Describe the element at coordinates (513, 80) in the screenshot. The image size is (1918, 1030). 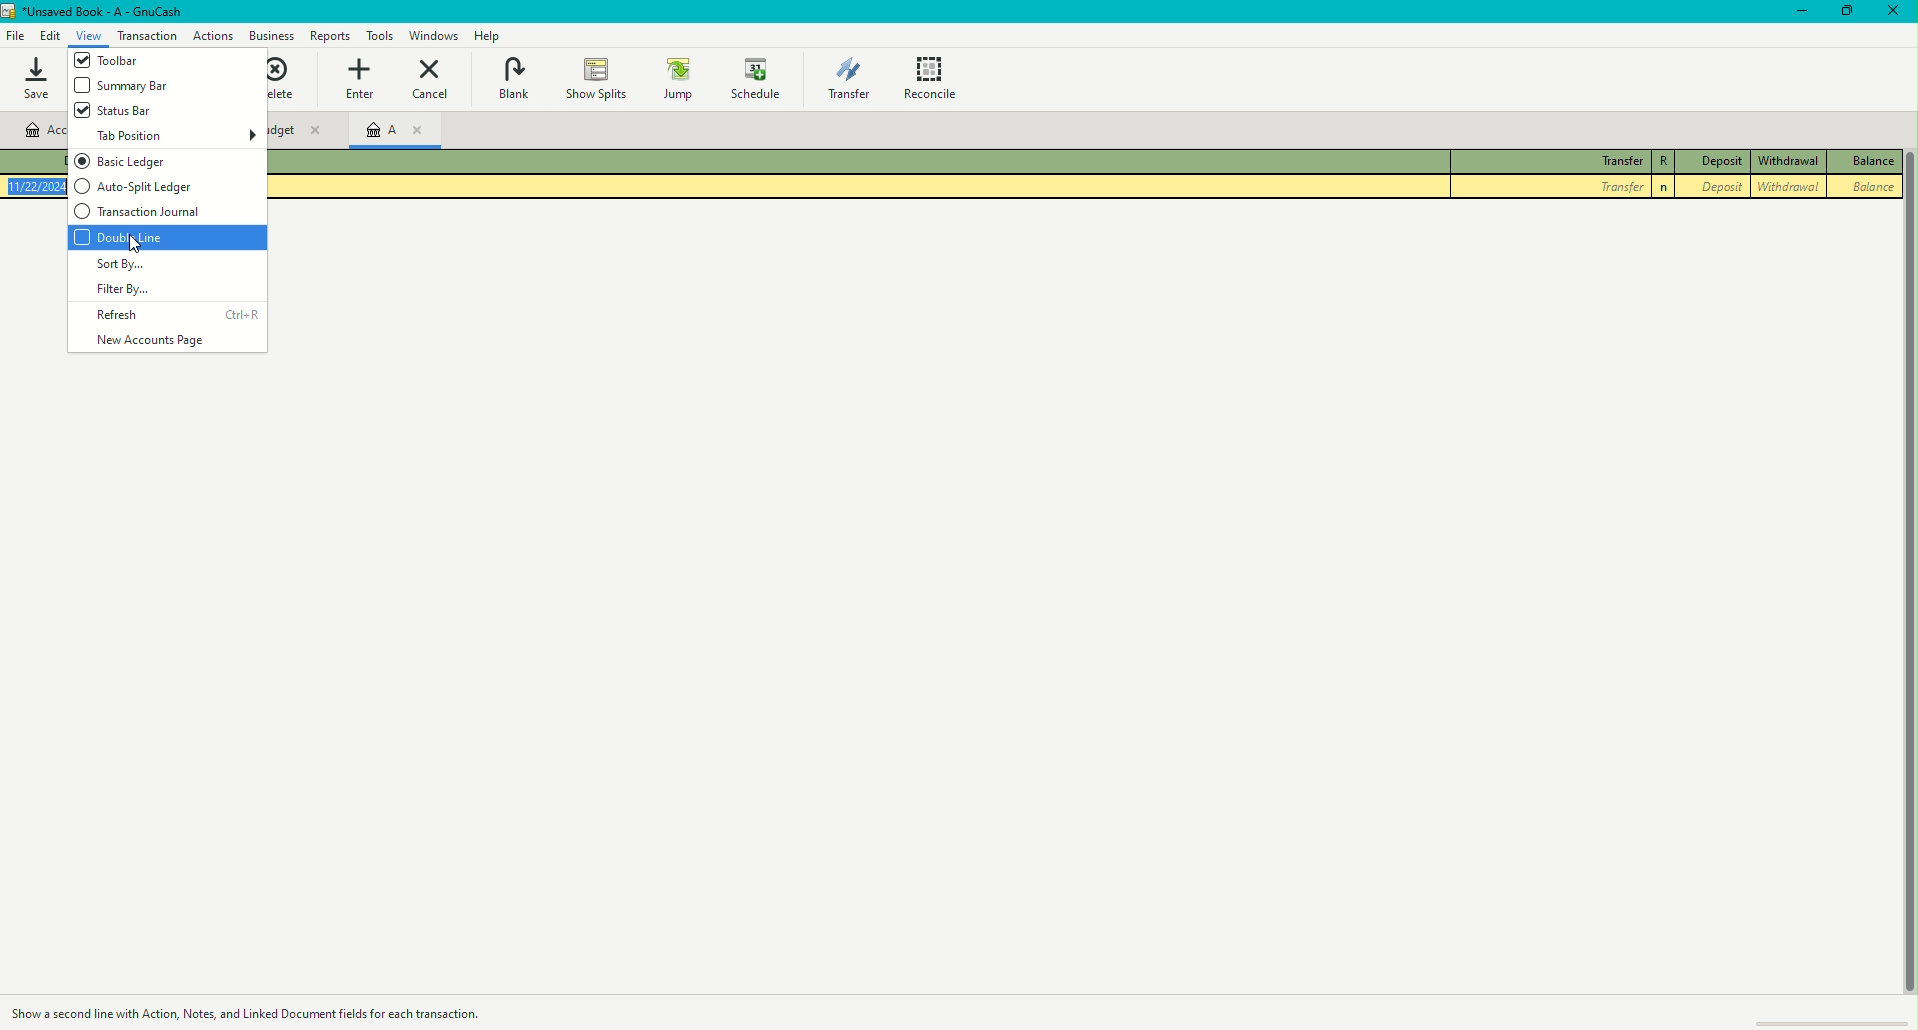
I see `Blank` at that location.